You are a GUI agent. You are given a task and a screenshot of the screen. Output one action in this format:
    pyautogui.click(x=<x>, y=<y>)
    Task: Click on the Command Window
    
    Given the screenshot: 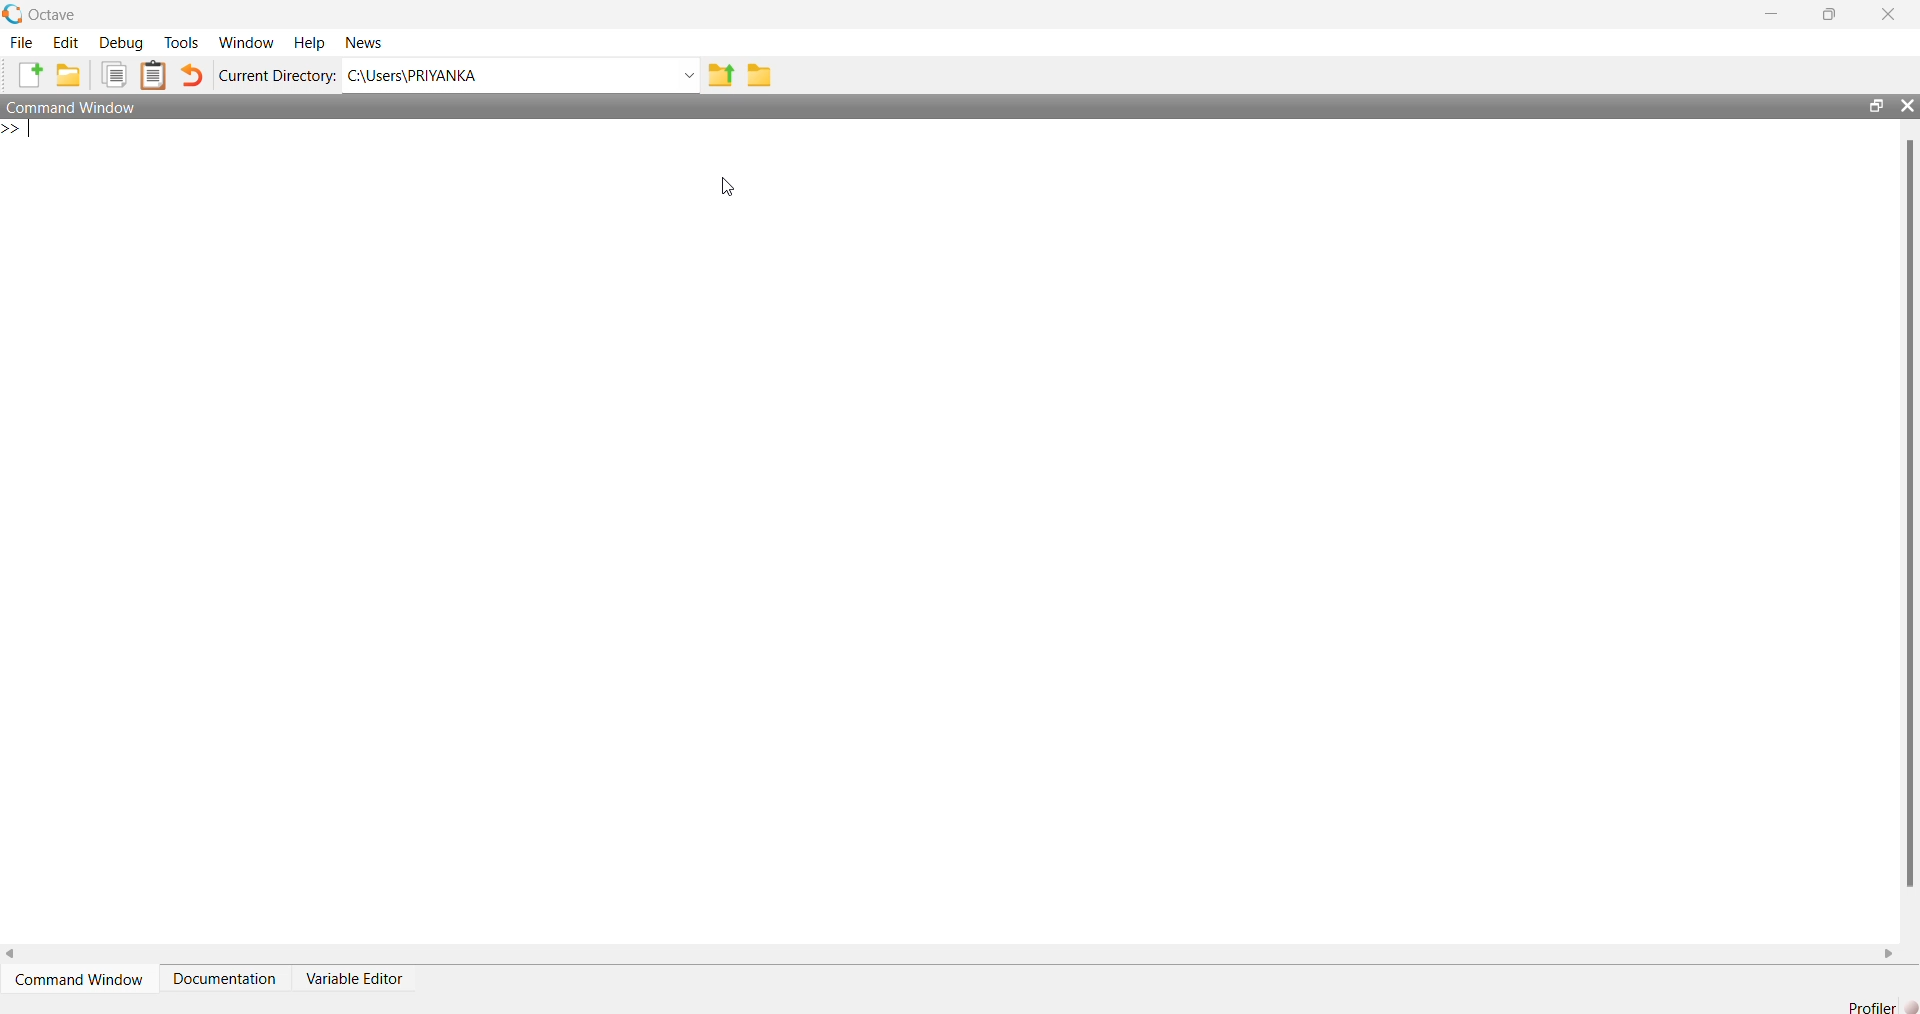 What is the action you would take?
    pyautogui.click(x=81, y=979)
    